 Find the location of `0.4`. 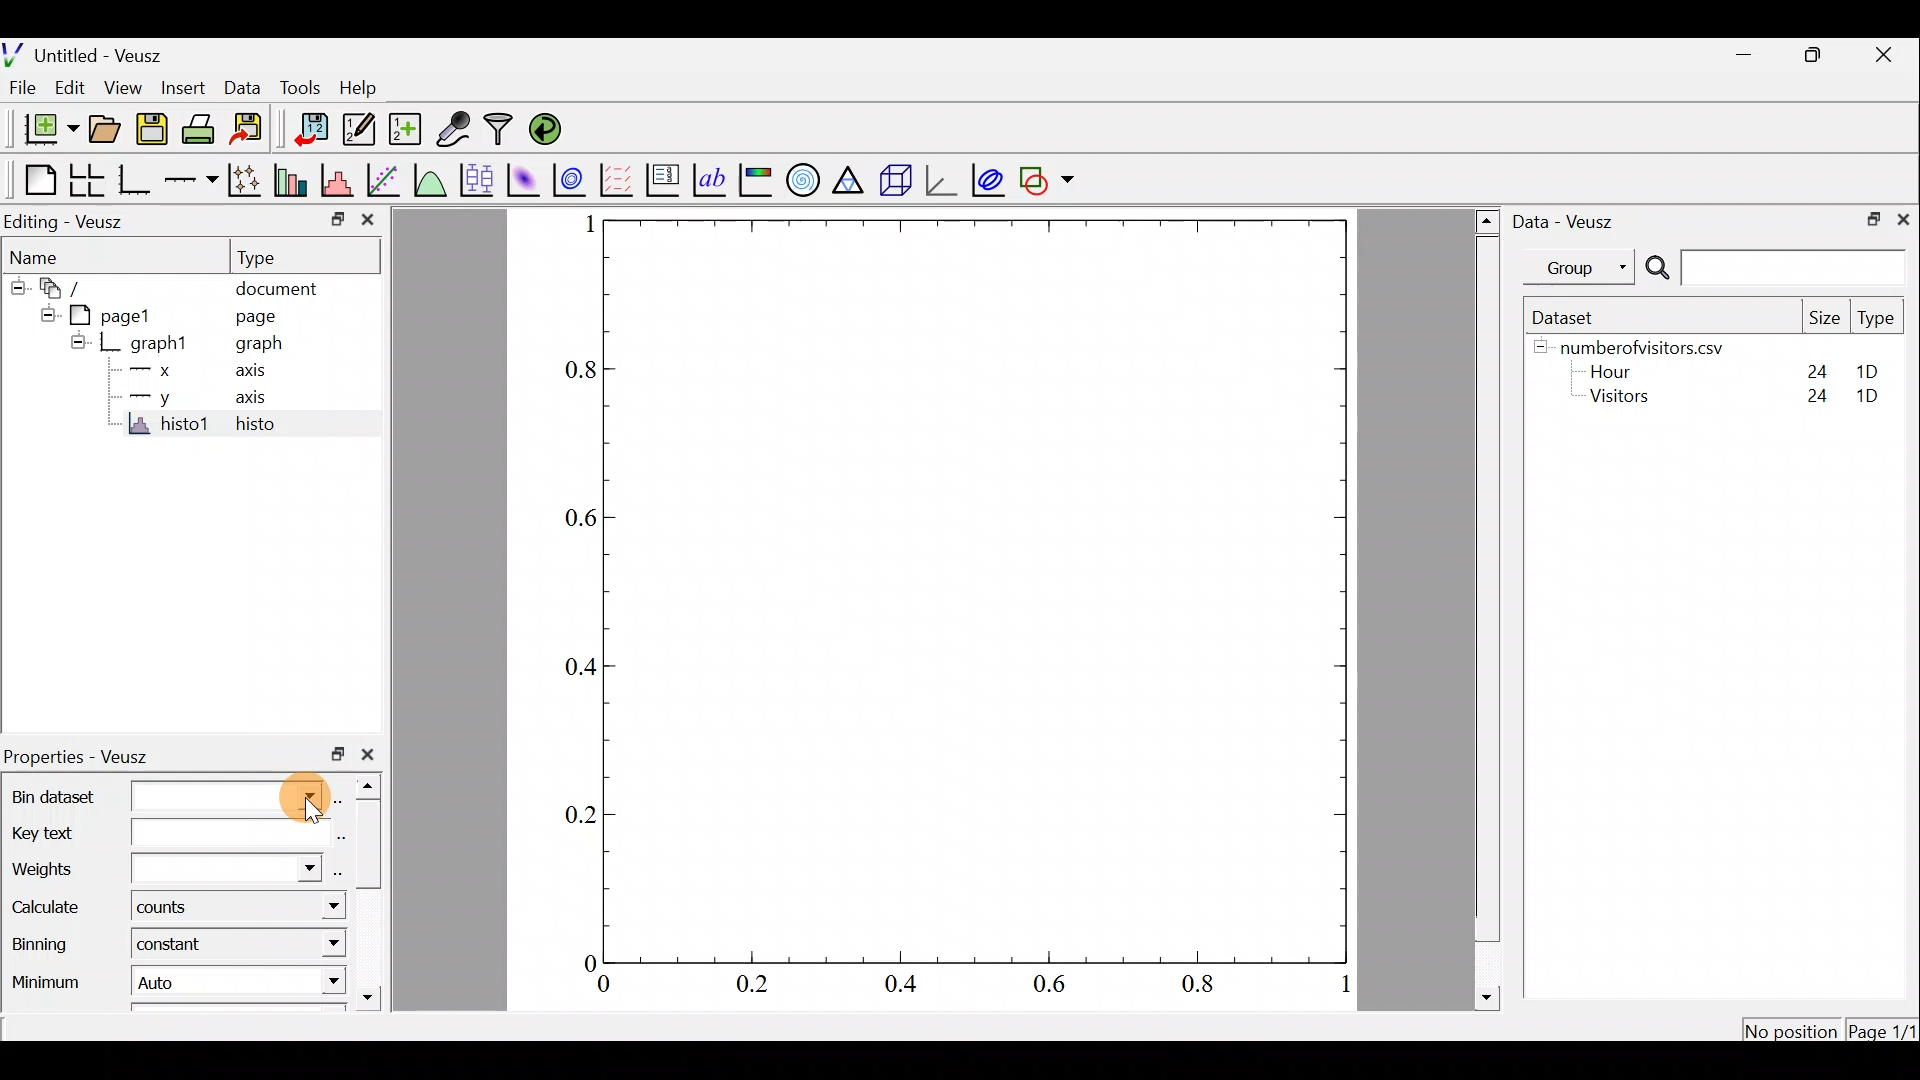

0.4 is located at coordinates (583, 662).